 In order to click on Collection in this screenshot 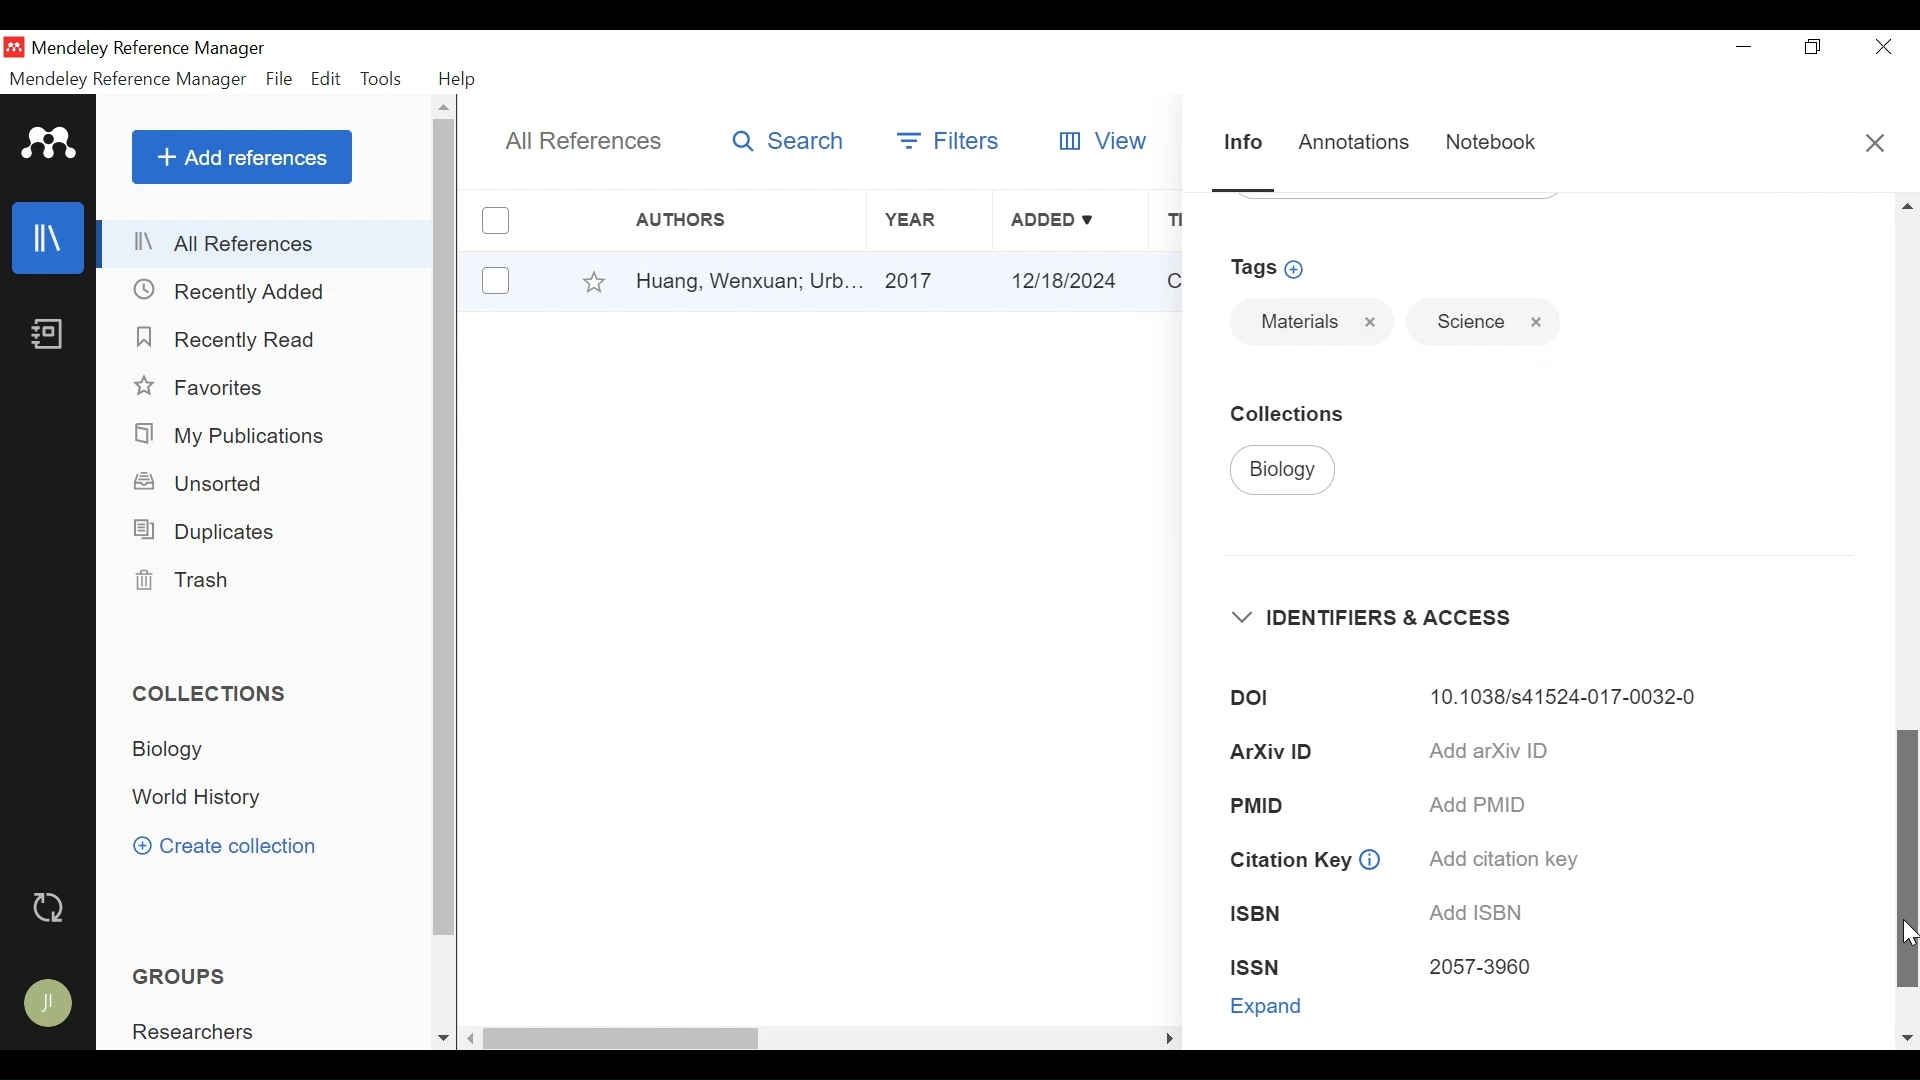, I will do `click(1297, 413)`.